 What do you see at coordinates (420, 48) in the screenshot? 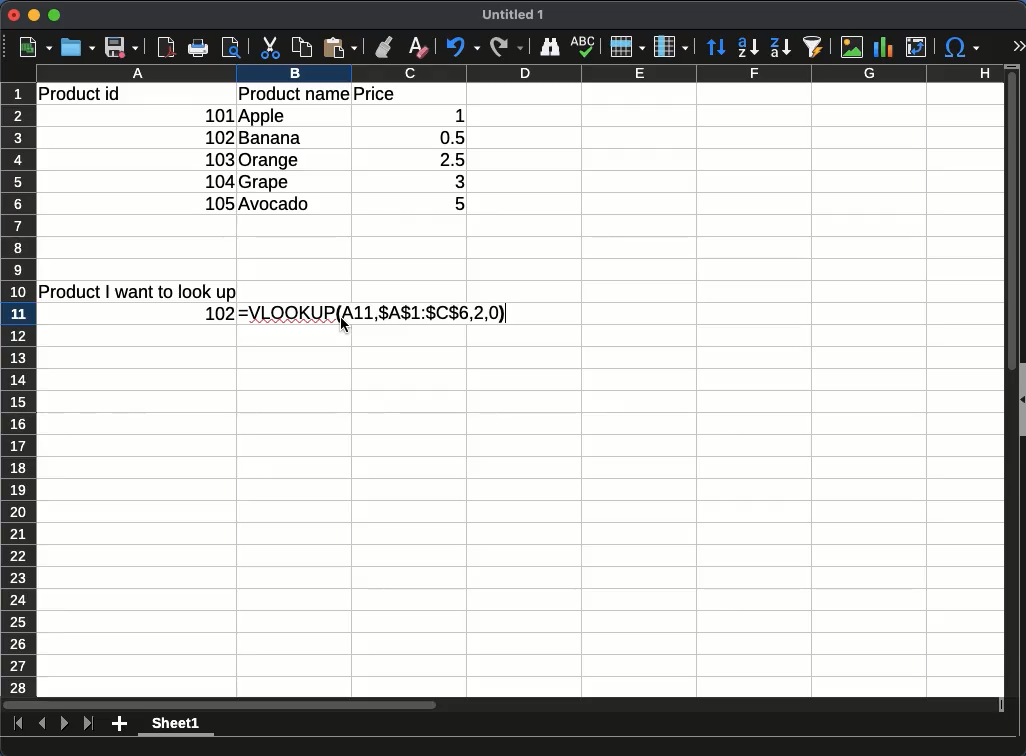
I see `clear formatting` at bounding box center [420, 48].